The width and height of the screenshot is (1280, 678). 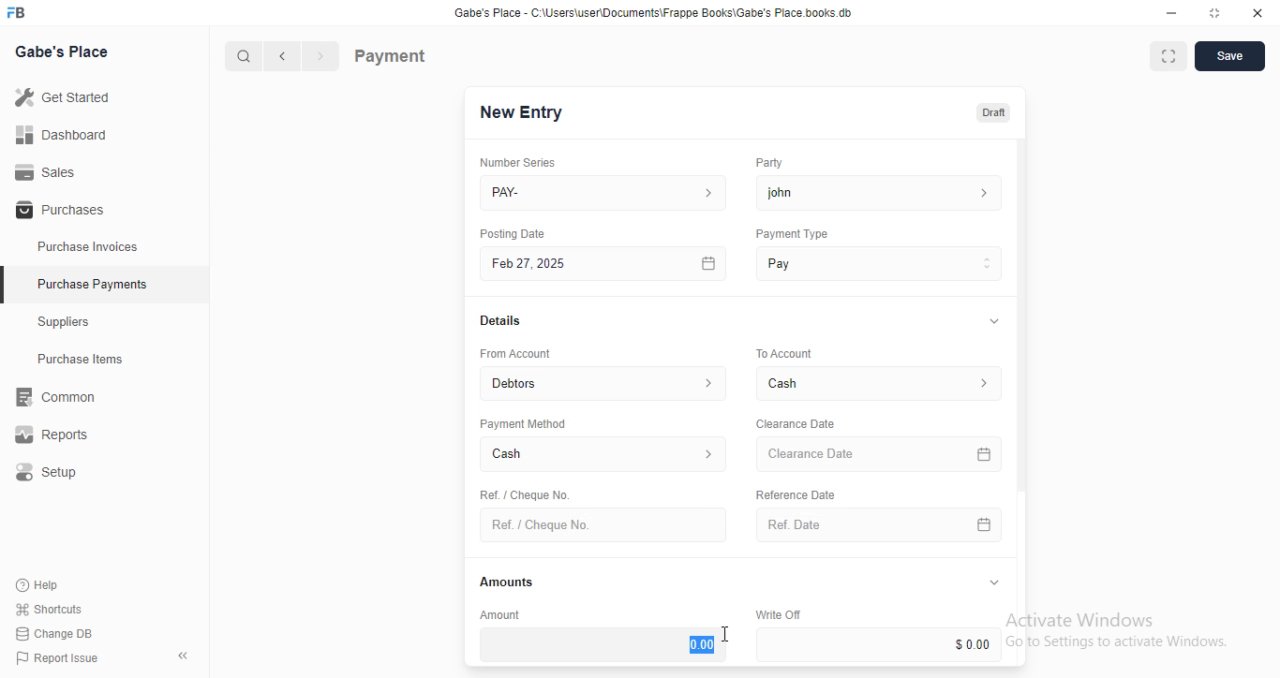 I want to click on PAY-, so click(x=605, y=193).